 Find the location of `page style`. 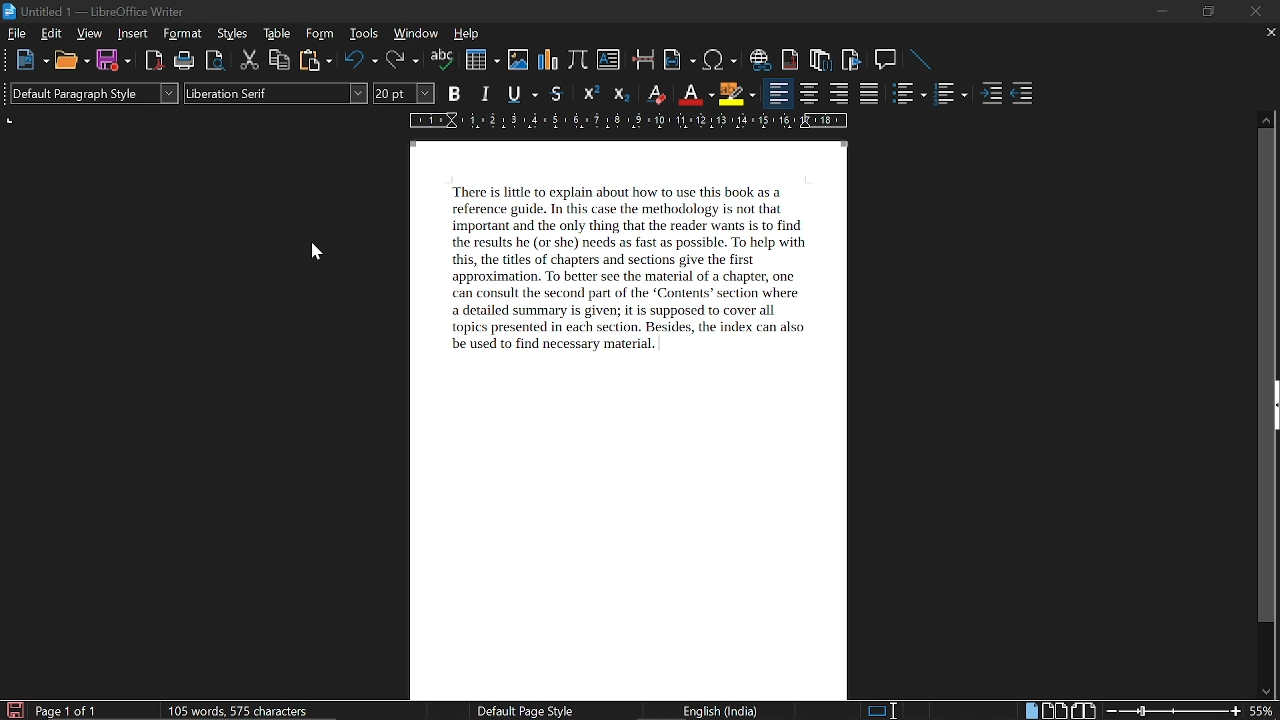

page style is located at coordinates (522, 710).